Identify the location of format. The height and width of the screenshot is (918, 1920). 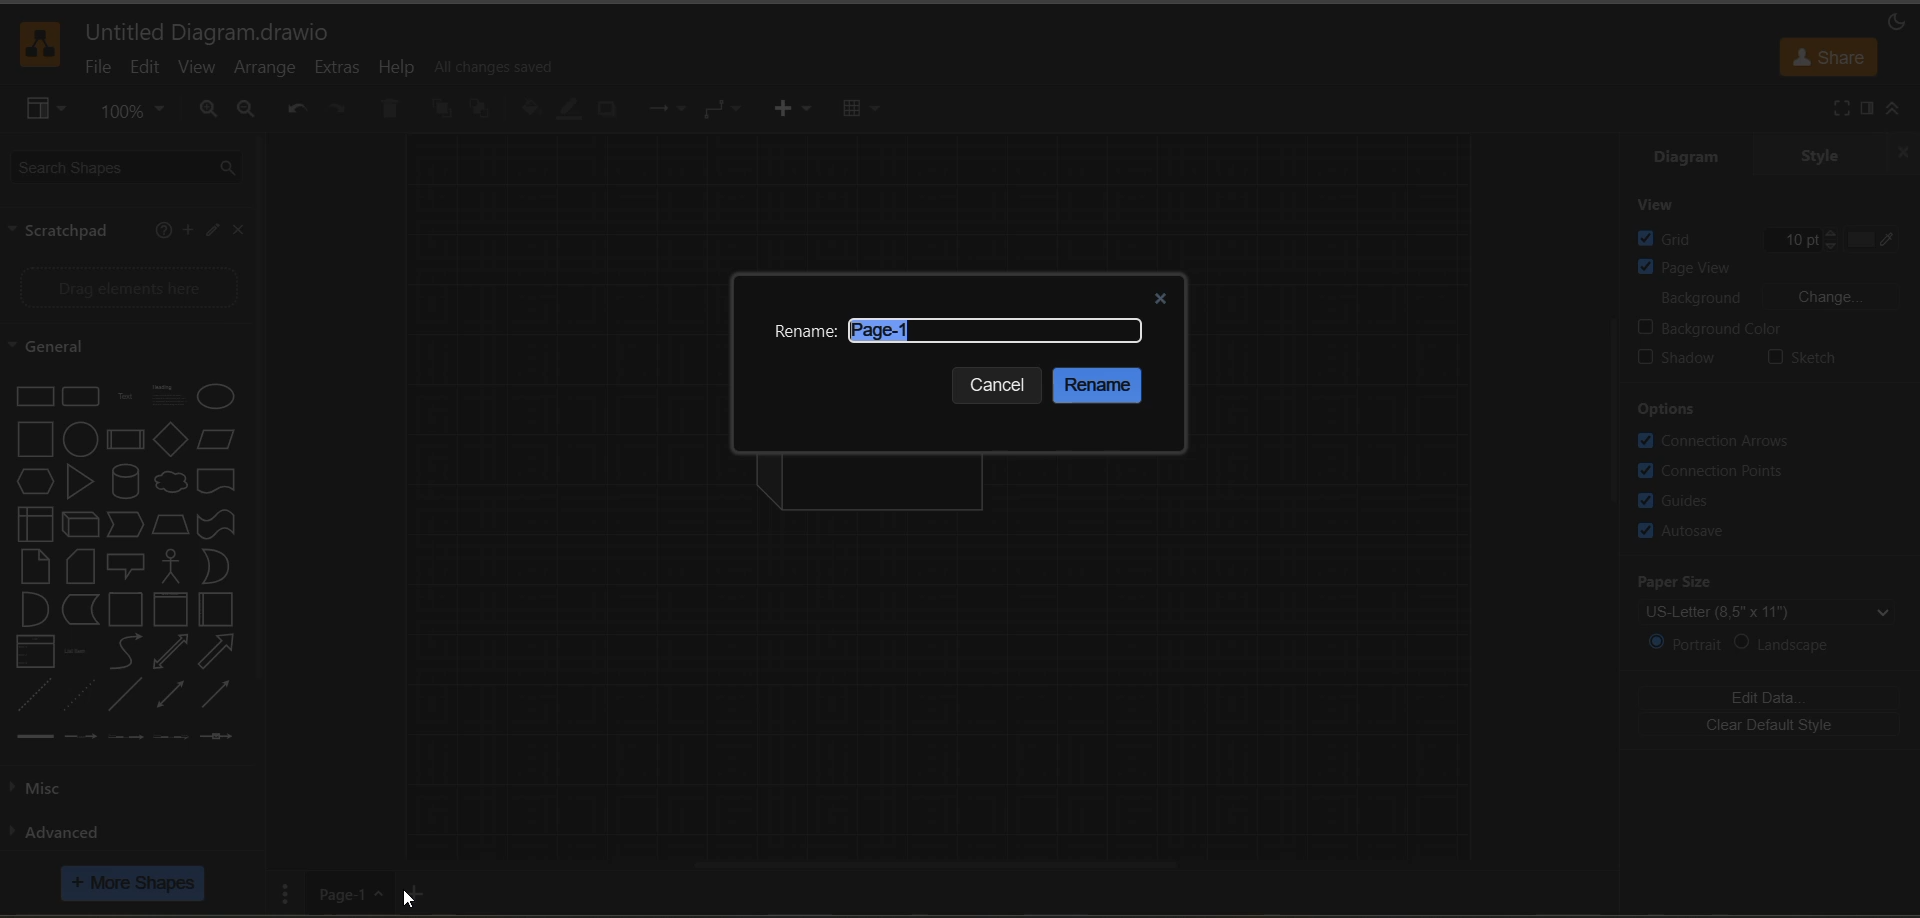
(1865, 108).